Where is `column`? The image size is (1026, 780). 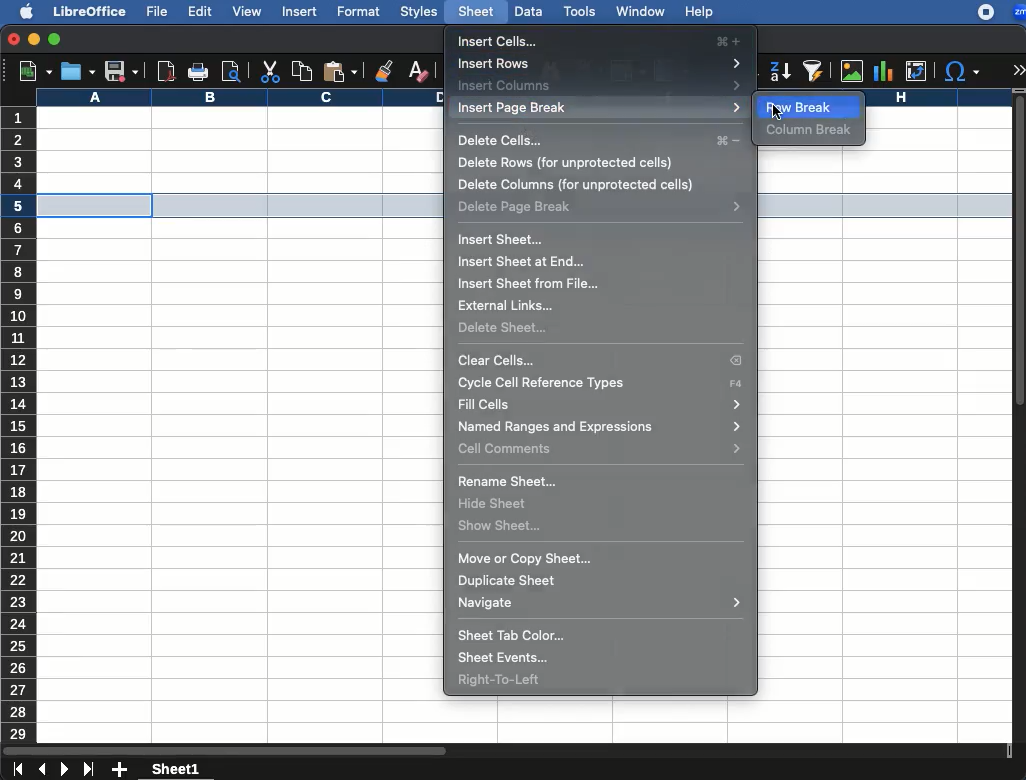 column is located at coordinates (235, 98).